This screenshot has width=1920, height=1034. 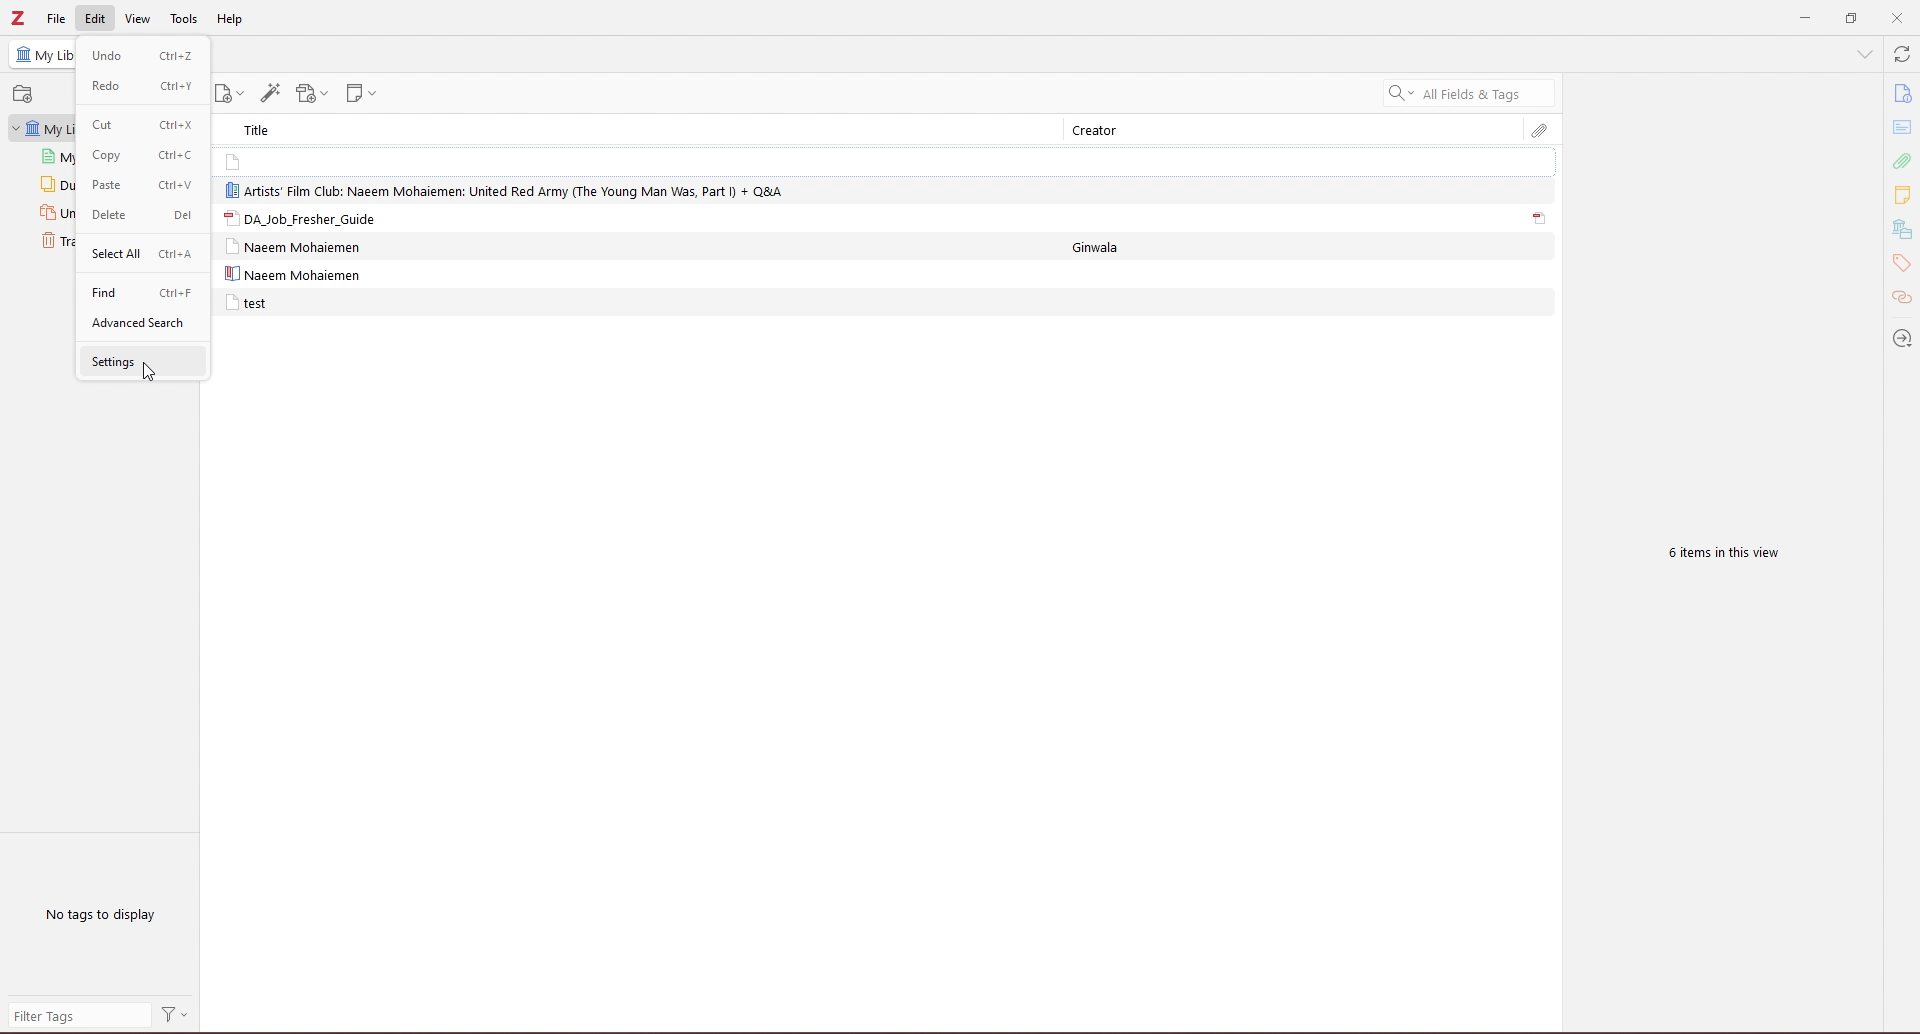 I want to click on locate, so click(x=1900, y=338).